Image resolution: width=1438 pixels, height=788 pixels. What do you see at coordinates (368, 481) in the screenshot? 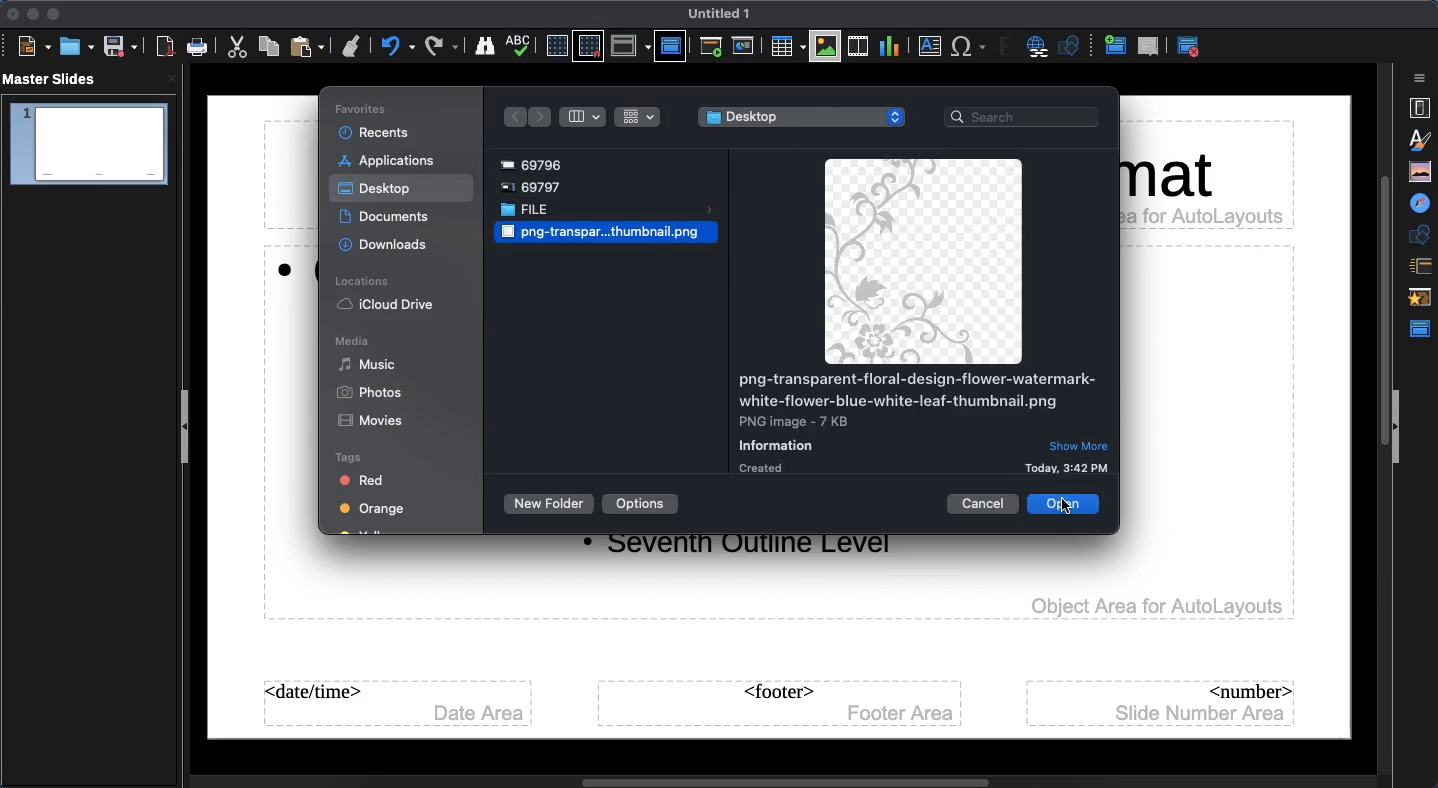
I see `red` at bounding box center [368, 481].